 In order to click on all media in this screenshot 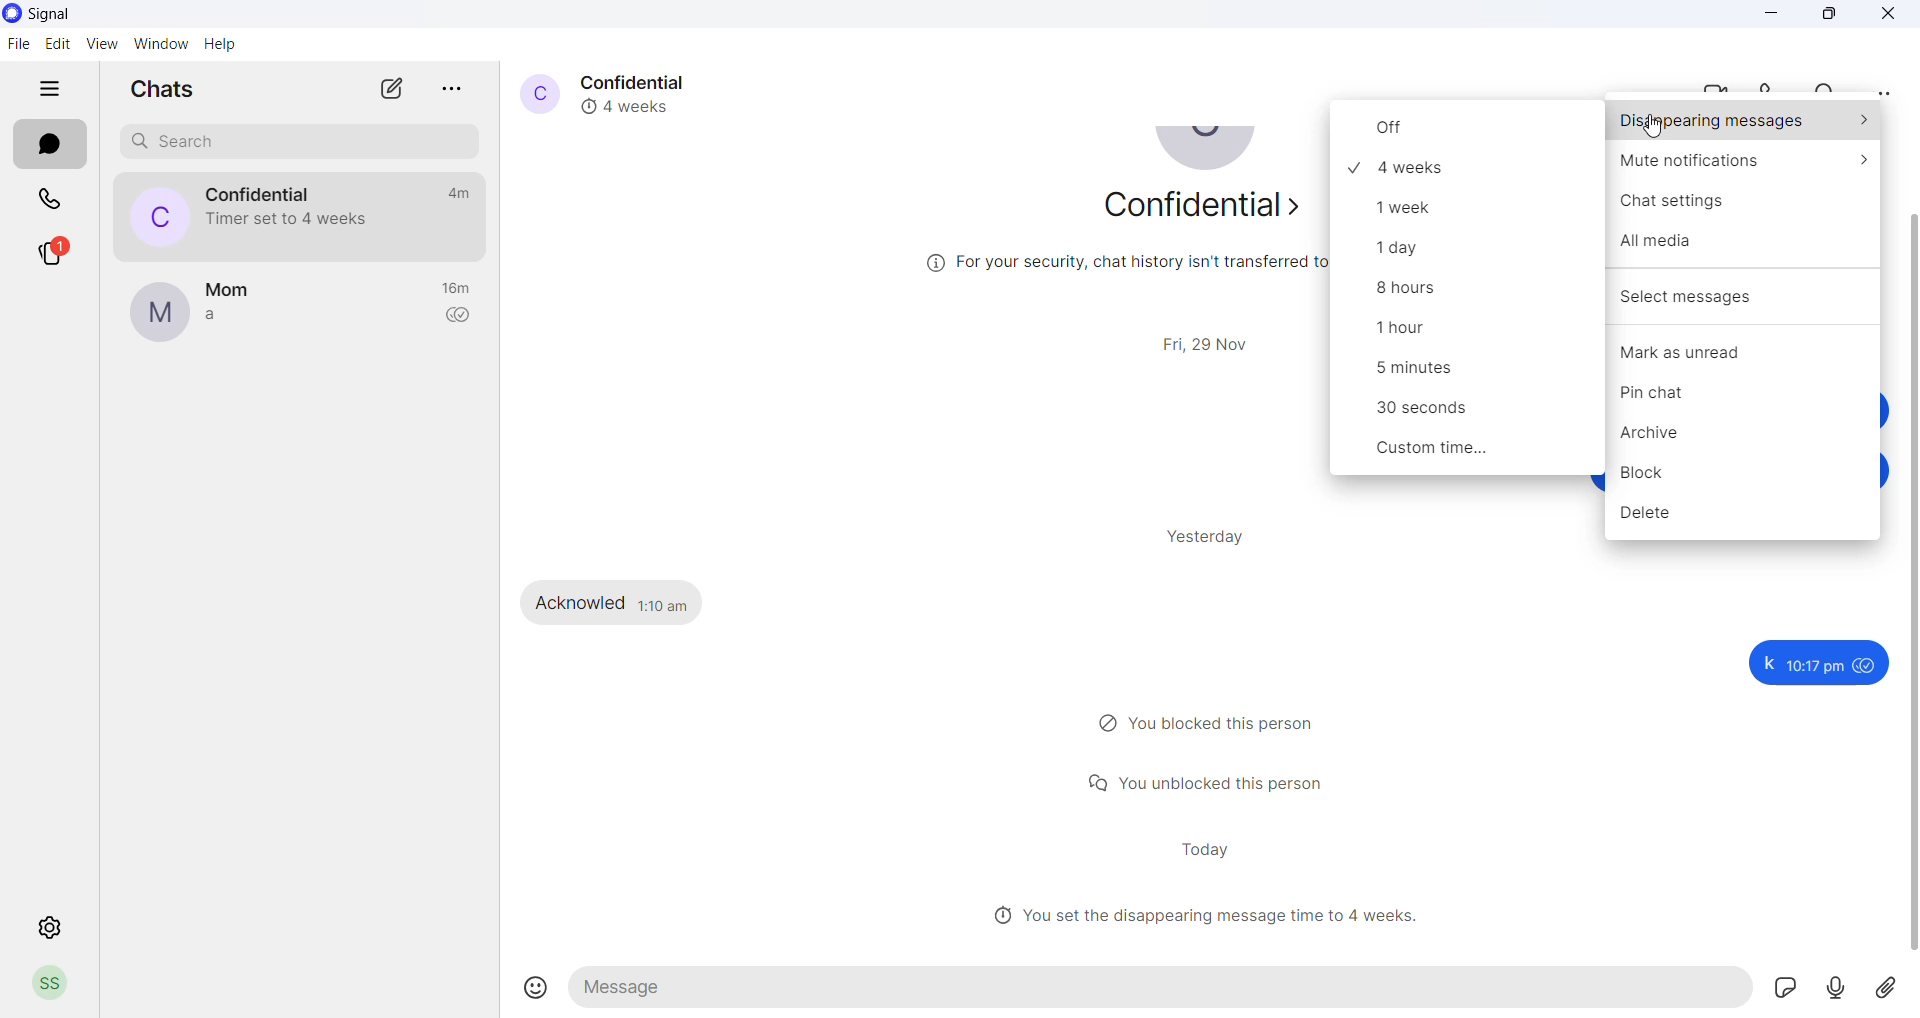, I will do `click(1745, 252)`.